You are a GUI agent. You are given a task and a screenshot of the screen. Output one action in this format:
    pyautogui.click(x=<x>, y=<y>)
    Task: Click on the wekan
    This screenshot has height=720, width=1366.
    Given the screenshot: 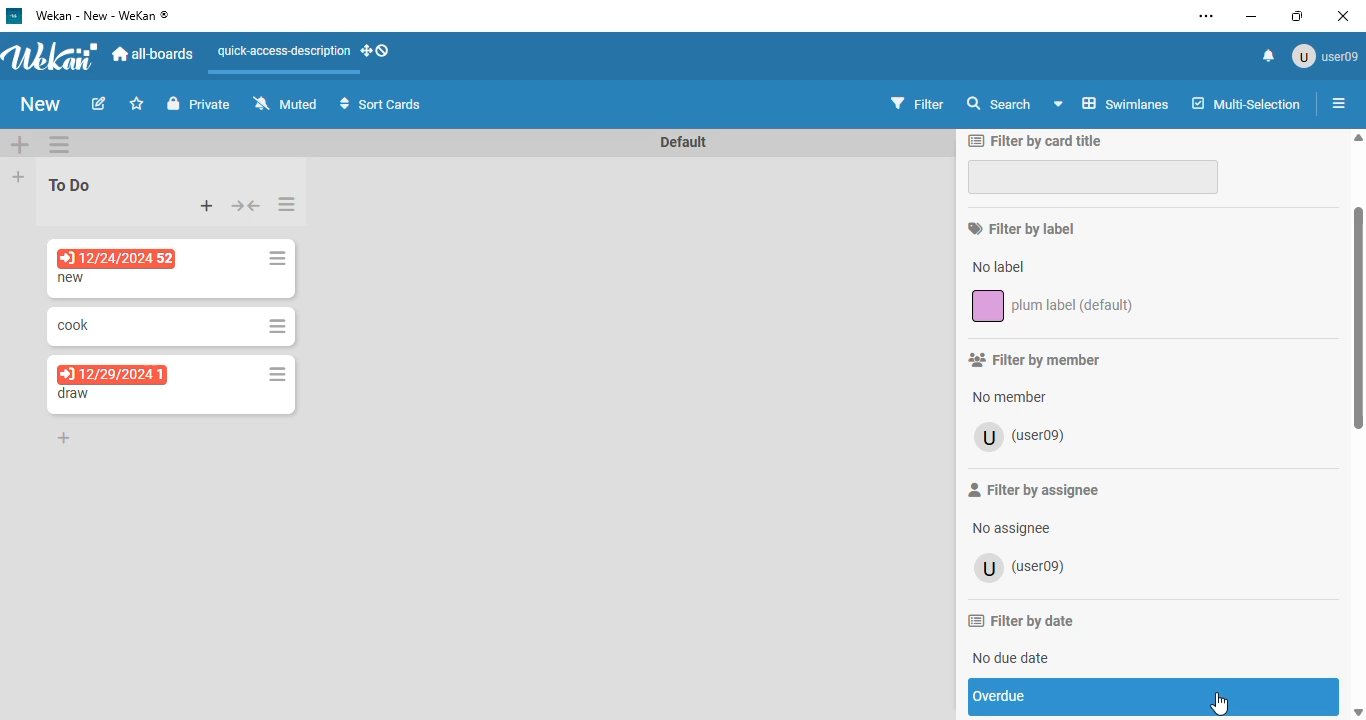 What is the action you would take?
    pyautogui.click(x=51, y=55)
    